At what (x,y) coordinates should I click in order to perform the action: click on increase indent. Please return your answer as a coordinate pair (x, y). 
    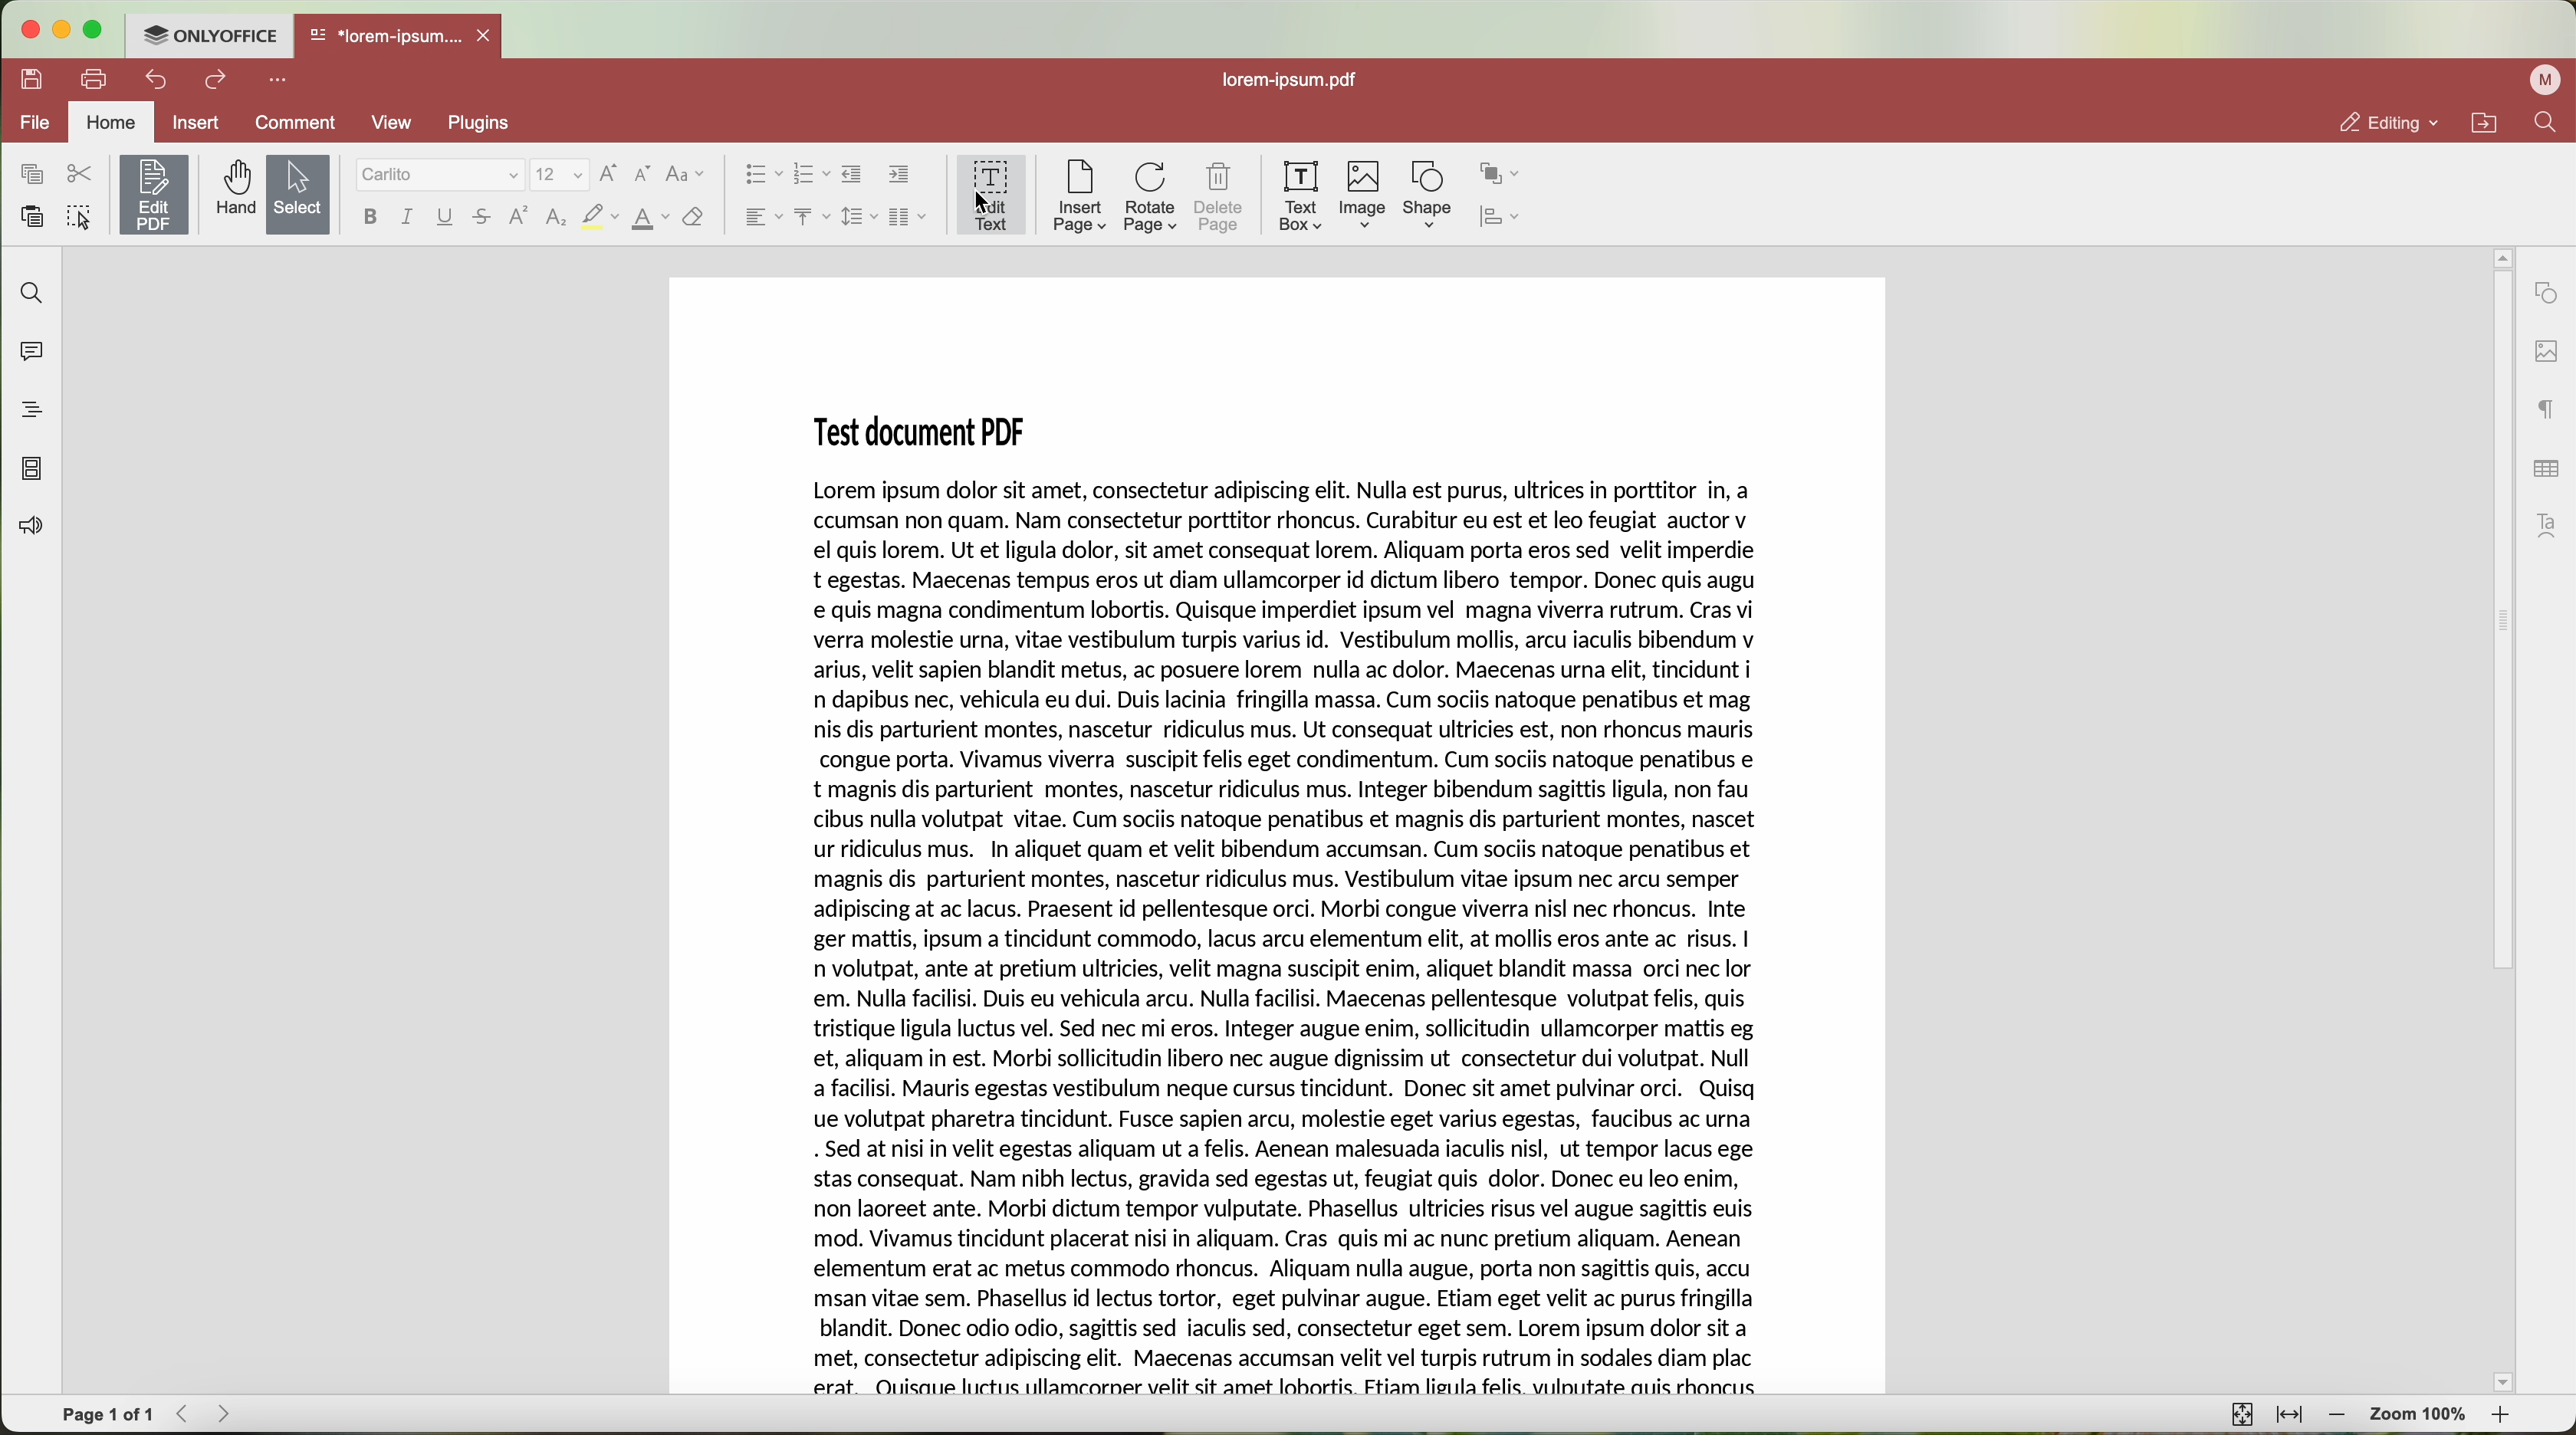
    Looking at the image, I should click on (901, 175).